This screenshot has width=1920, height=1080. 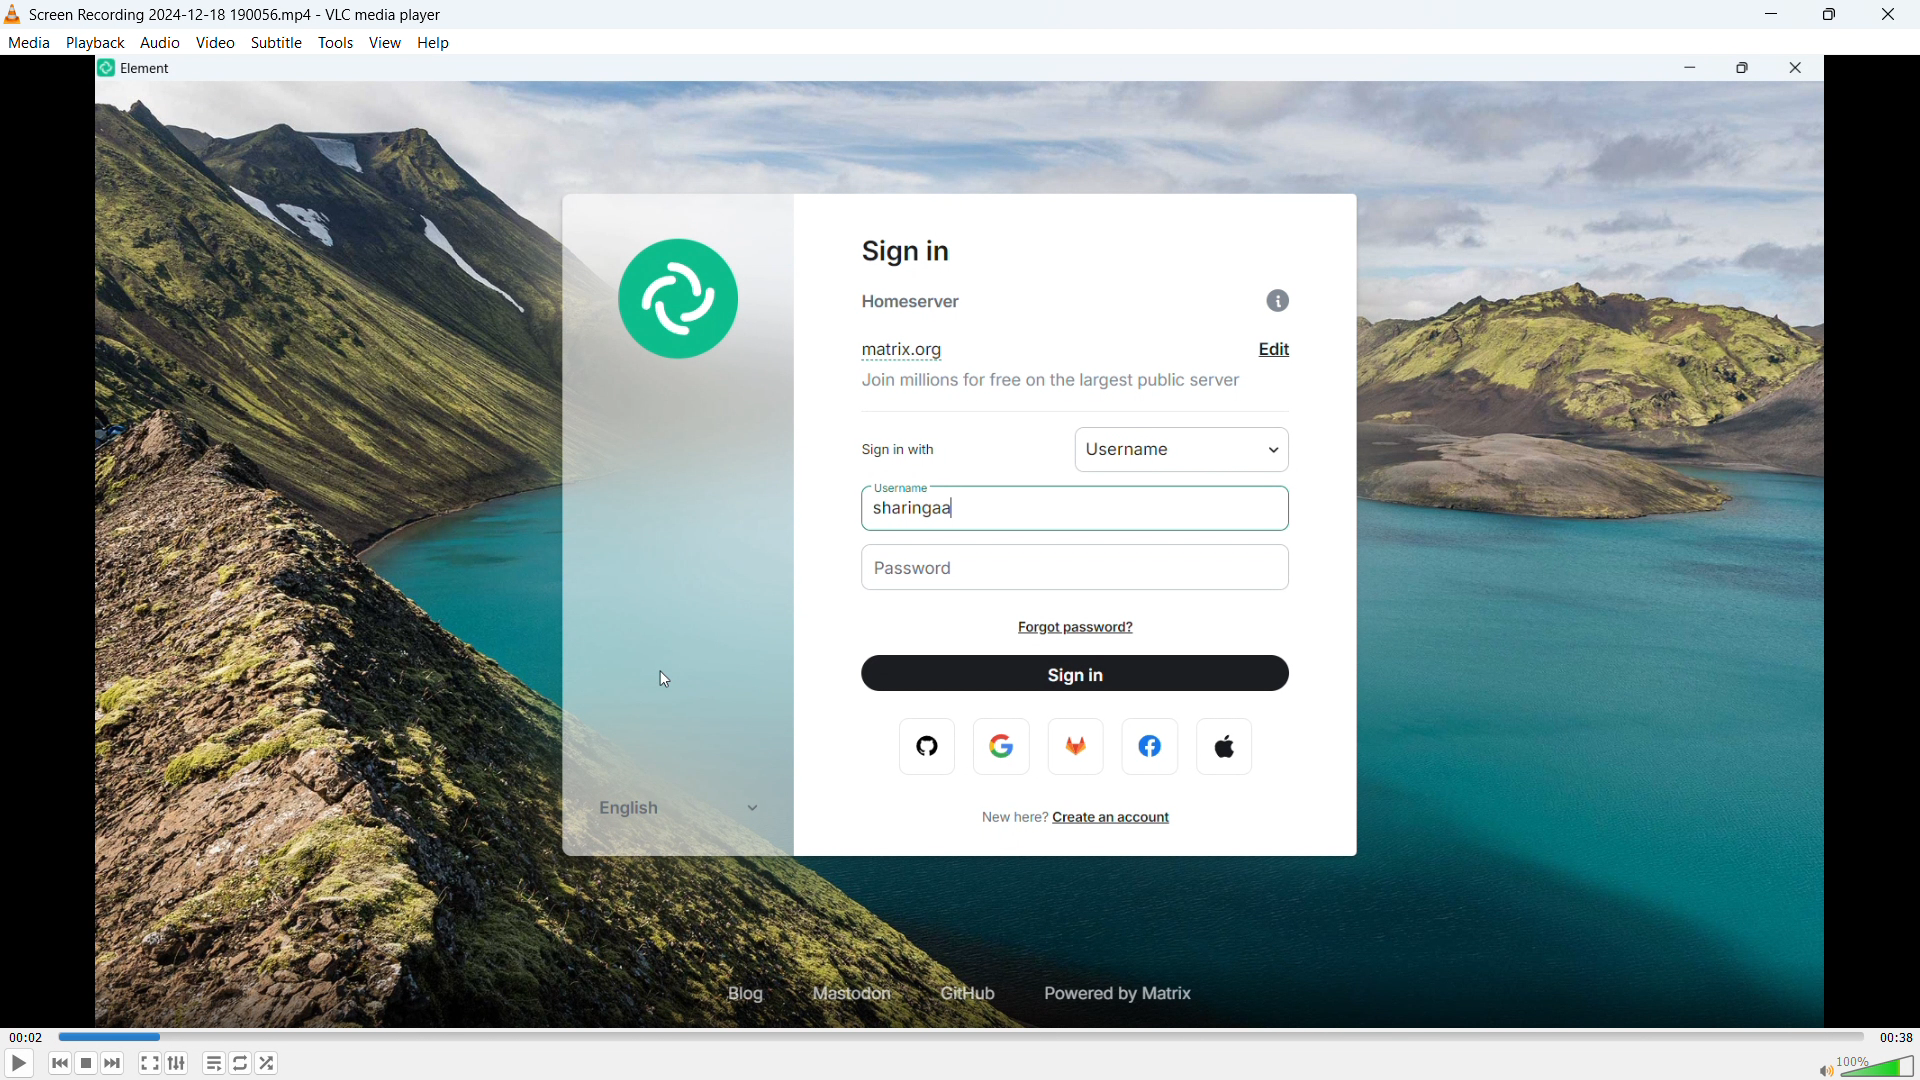 What do you see at coordinates (87, 1063) in the screenshot?
I see `stop playback` at bounding box center [87, 1063].